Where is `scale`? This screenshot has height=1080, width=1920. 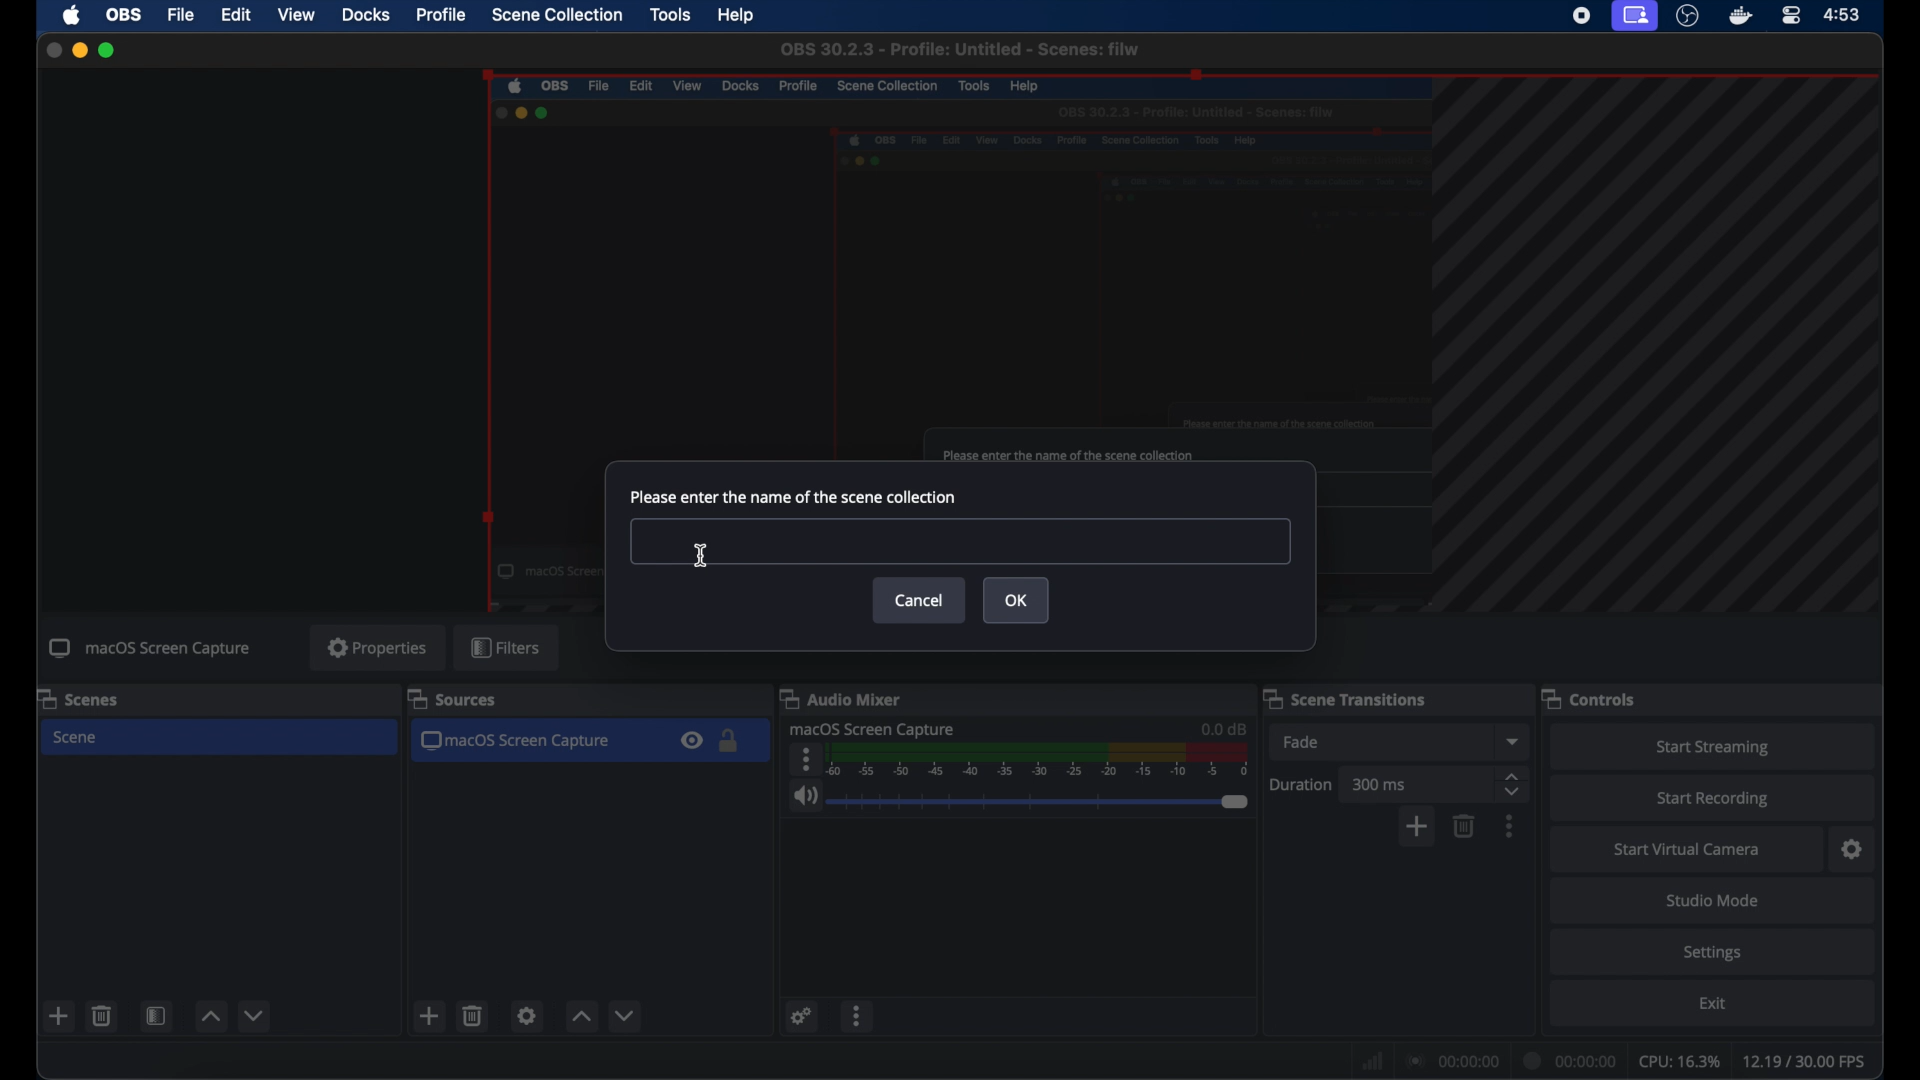 scale is located at coordinates (1041, 760).